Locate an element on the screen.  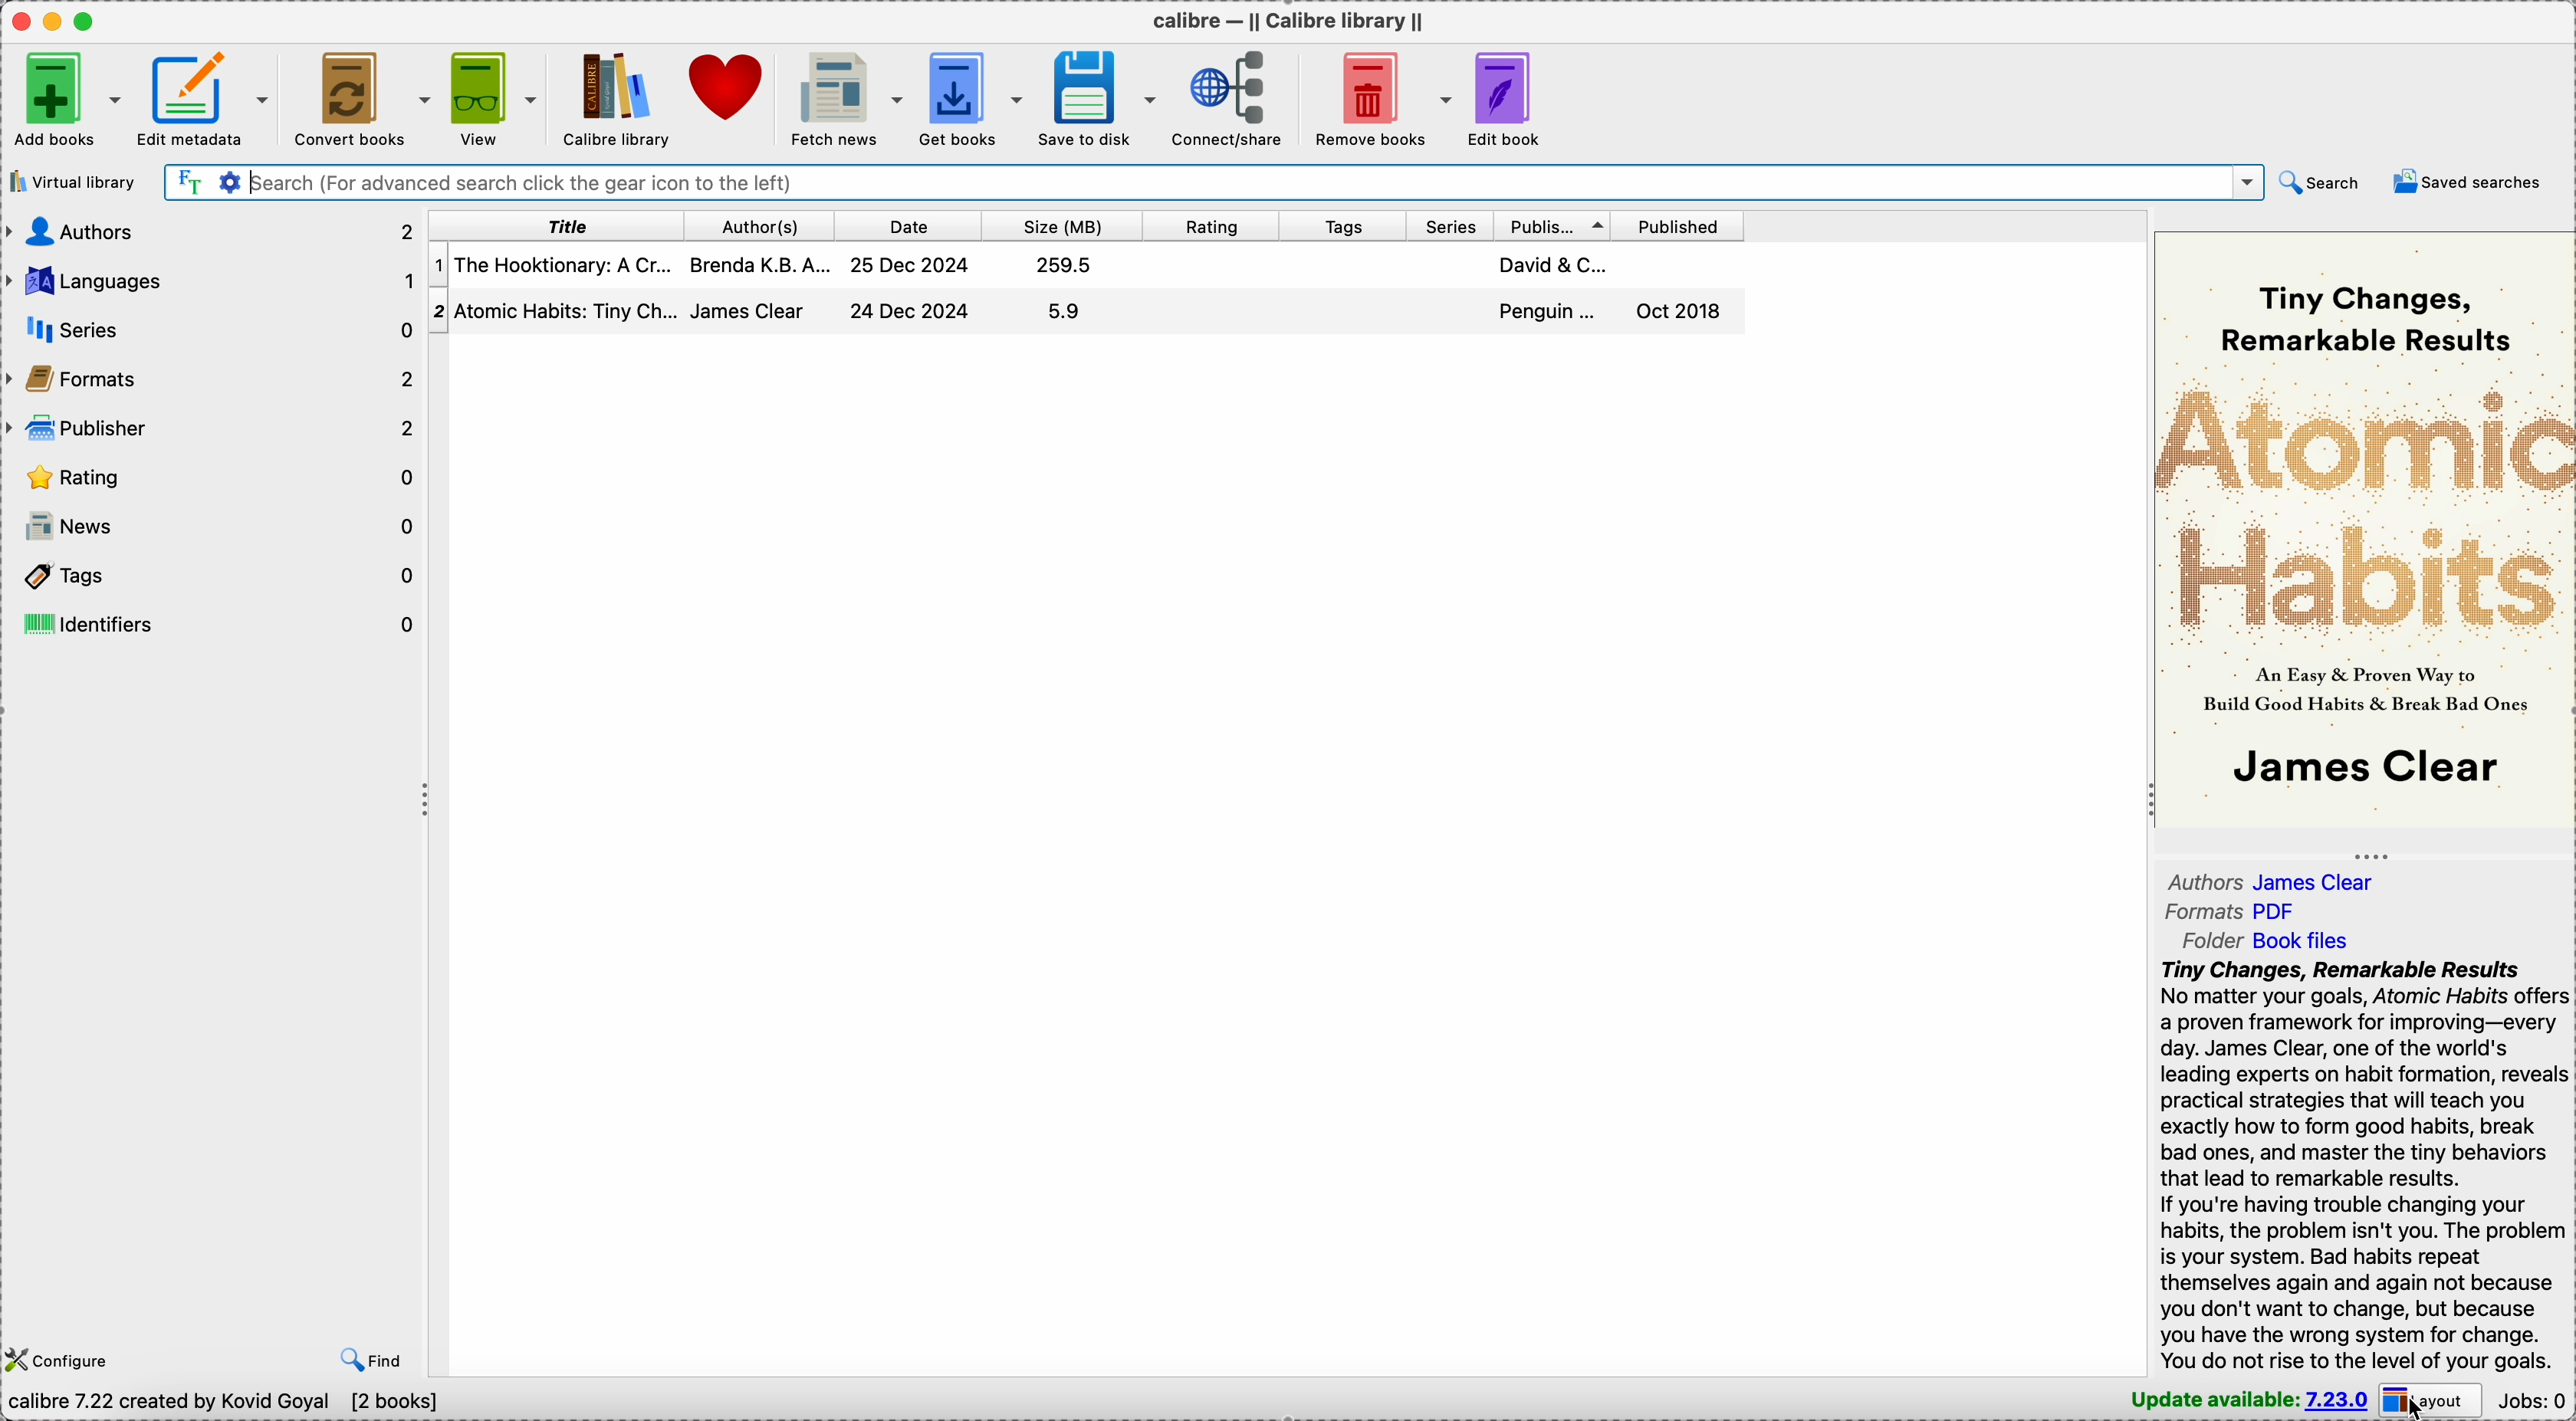
view is located at coordinates (494, 96).